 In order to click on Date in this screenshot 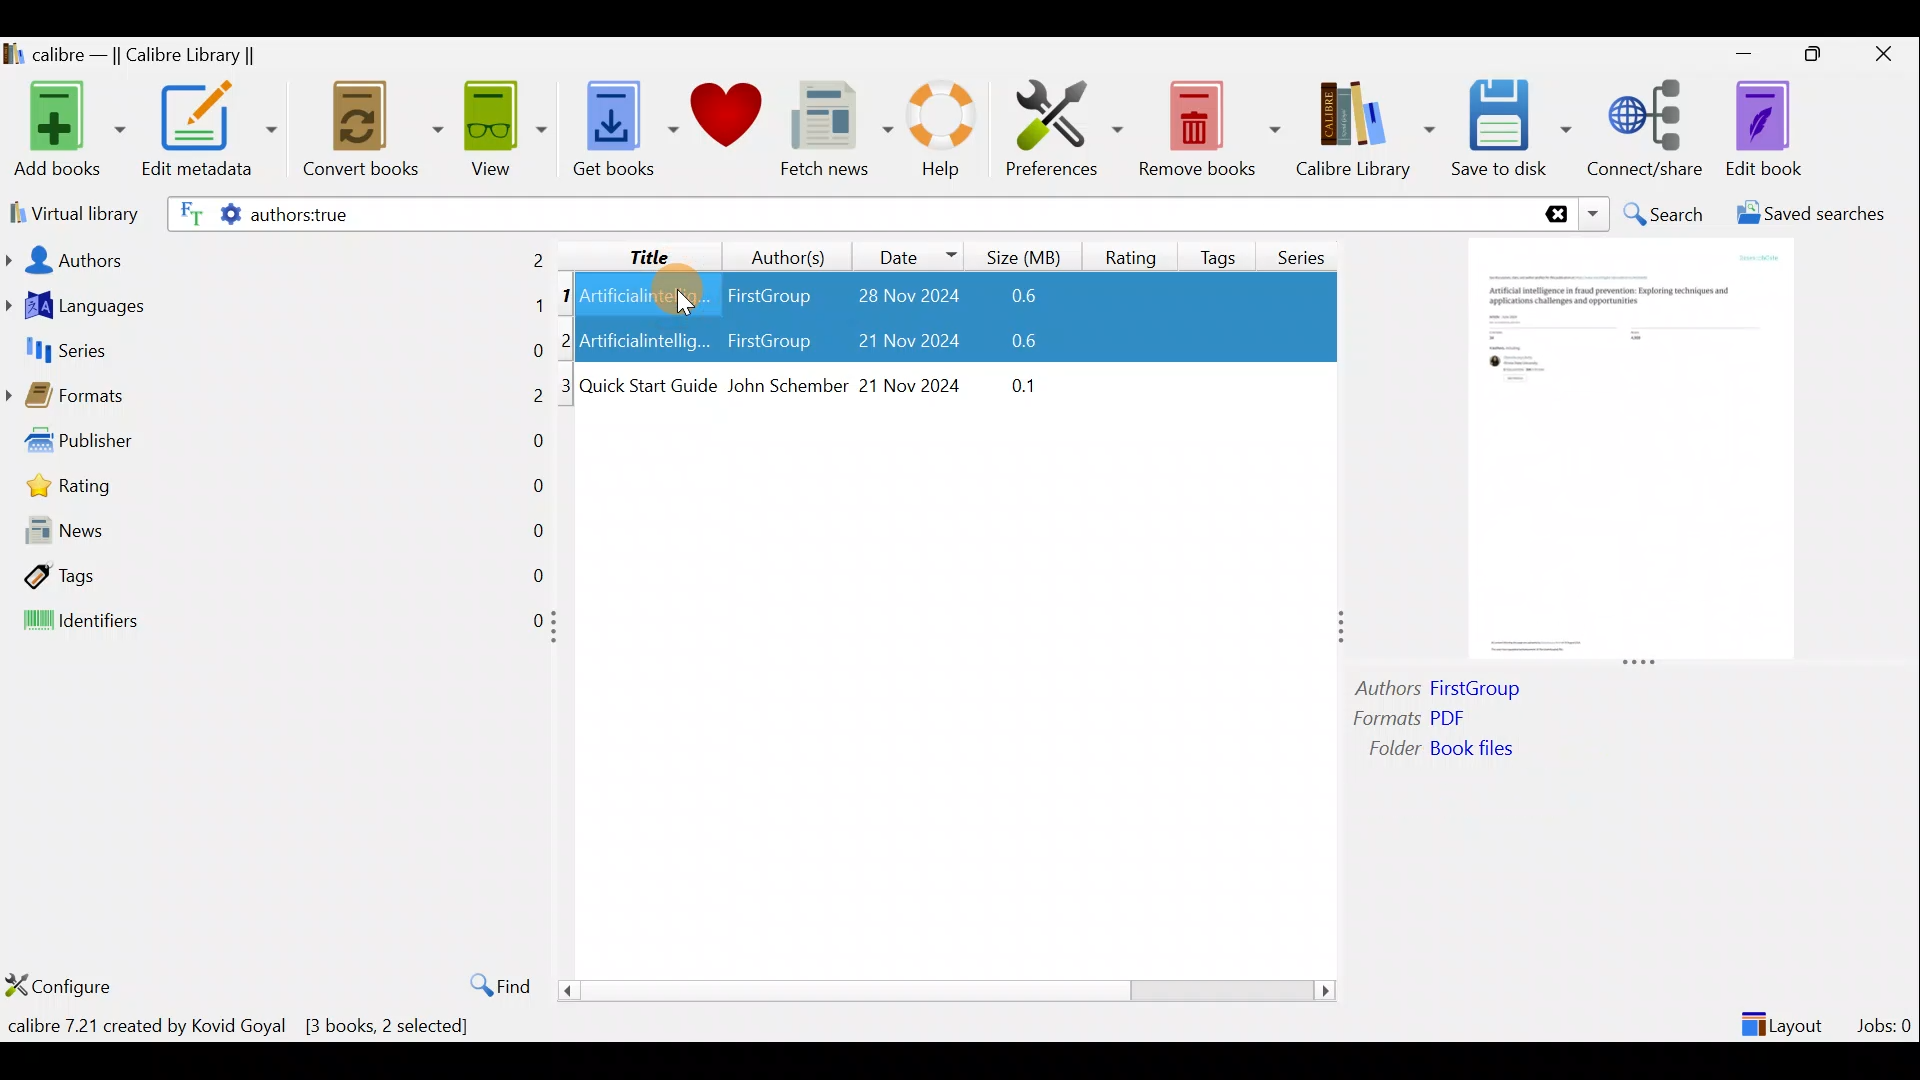, I will do `click(909, 256)`.